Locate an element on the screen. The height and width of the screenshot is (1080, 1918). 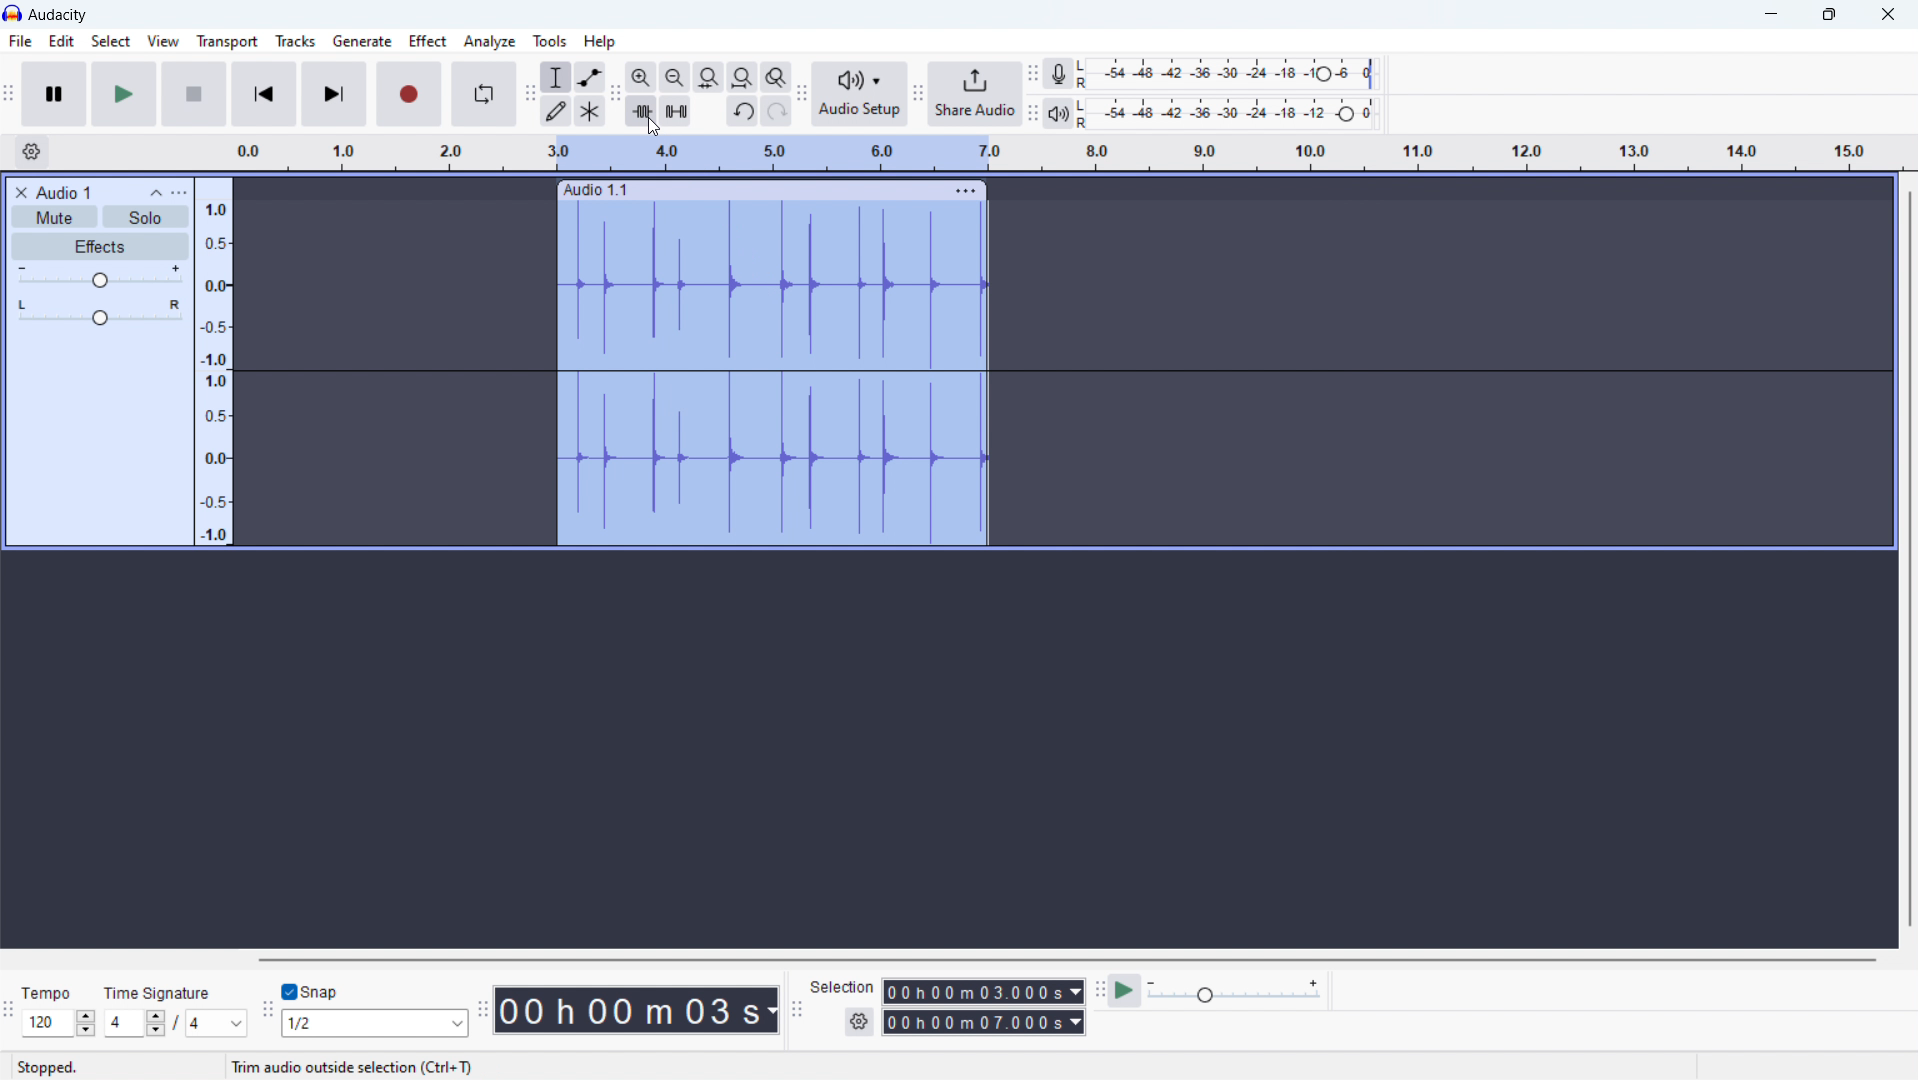
close is located at coordinates (1885, 14).